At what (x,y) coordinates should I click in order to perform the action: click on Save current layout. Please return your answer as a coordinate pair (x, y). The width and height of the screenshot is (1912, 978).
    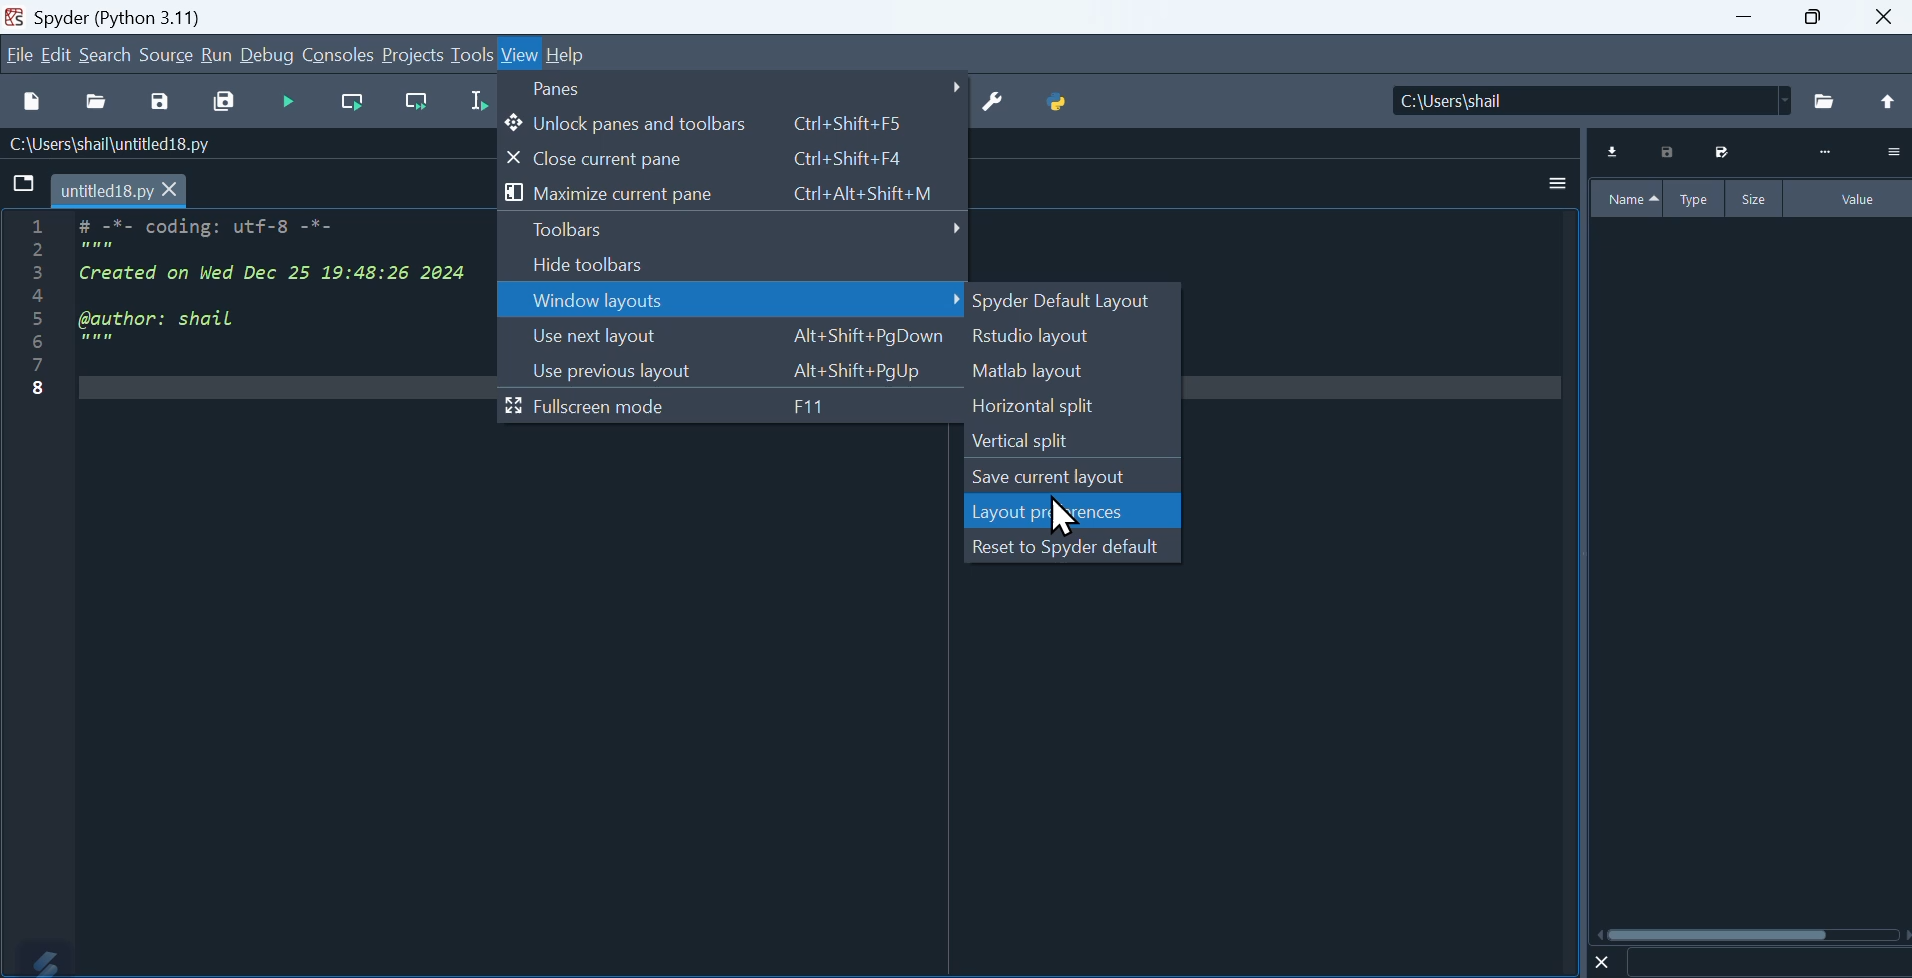
    Looking at the image, I should click on (1073, 476).